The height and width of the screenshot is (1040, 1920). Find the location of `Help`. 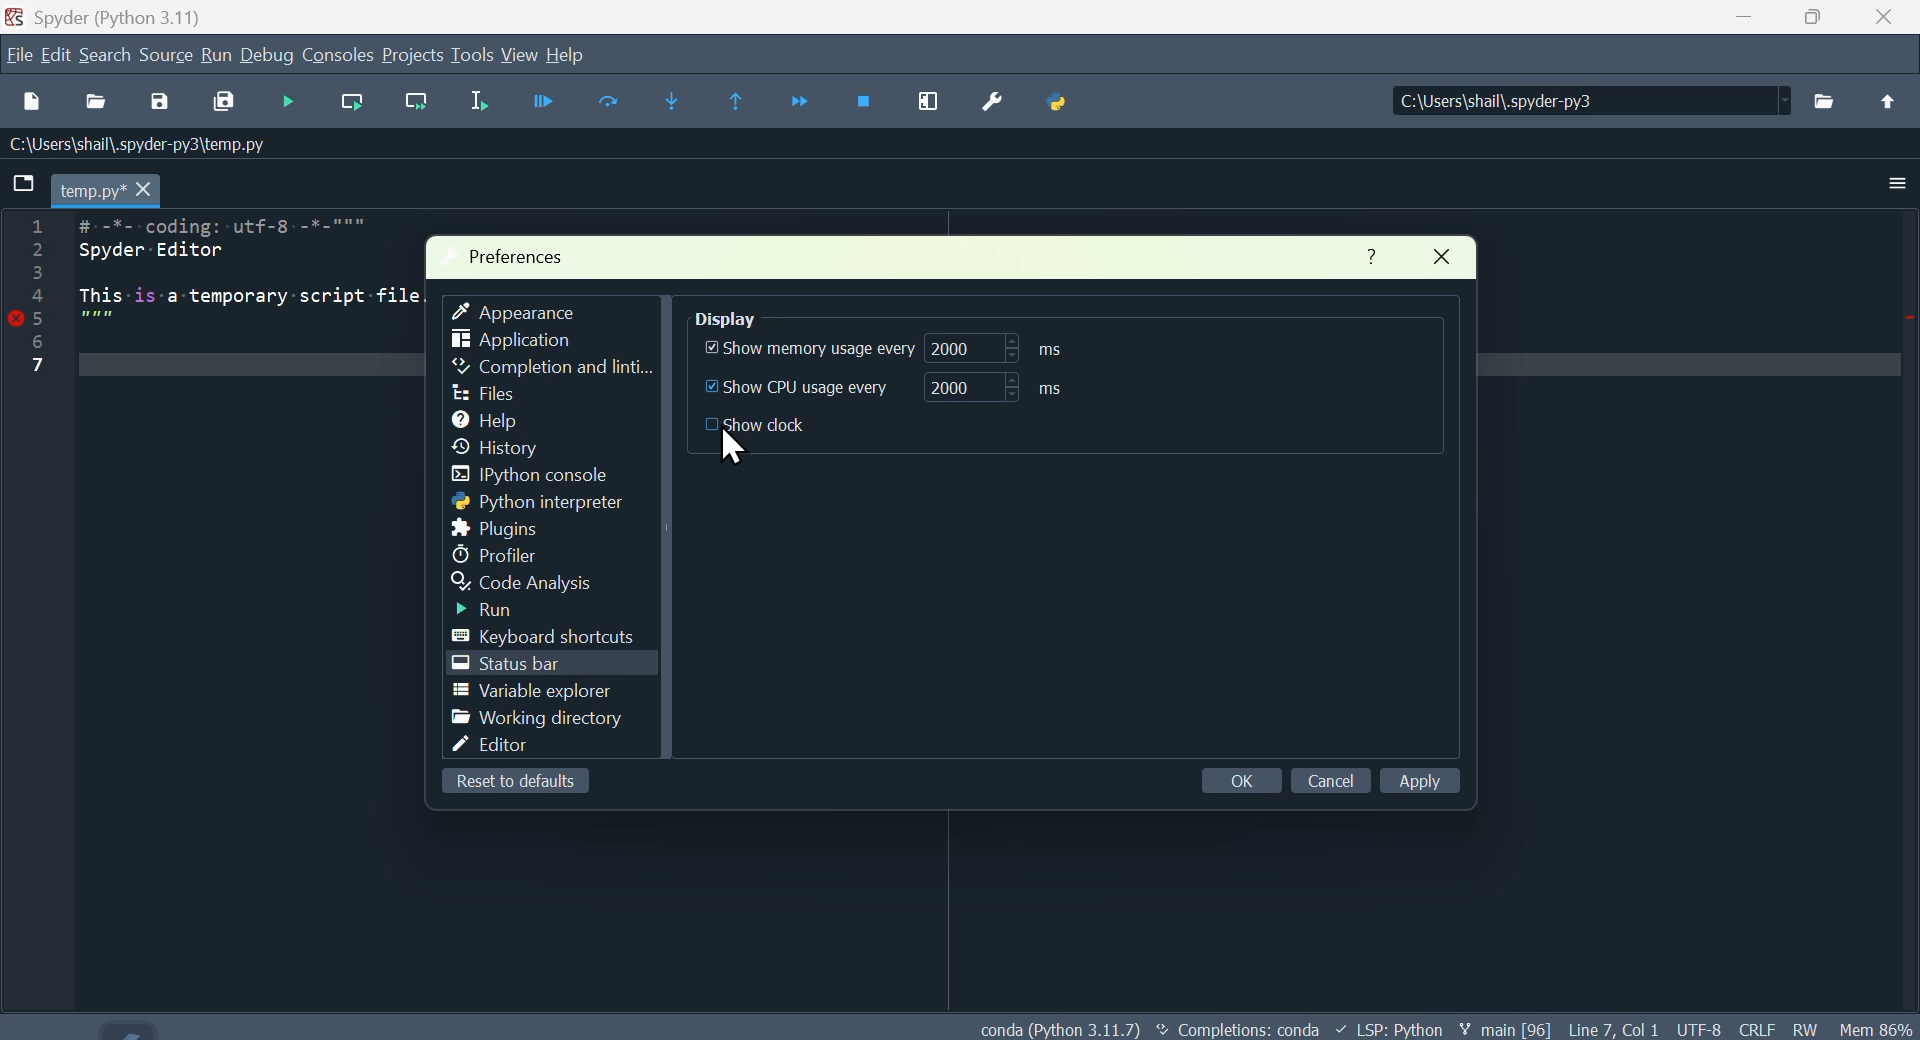

Help is located at coordinates (1365, 254).